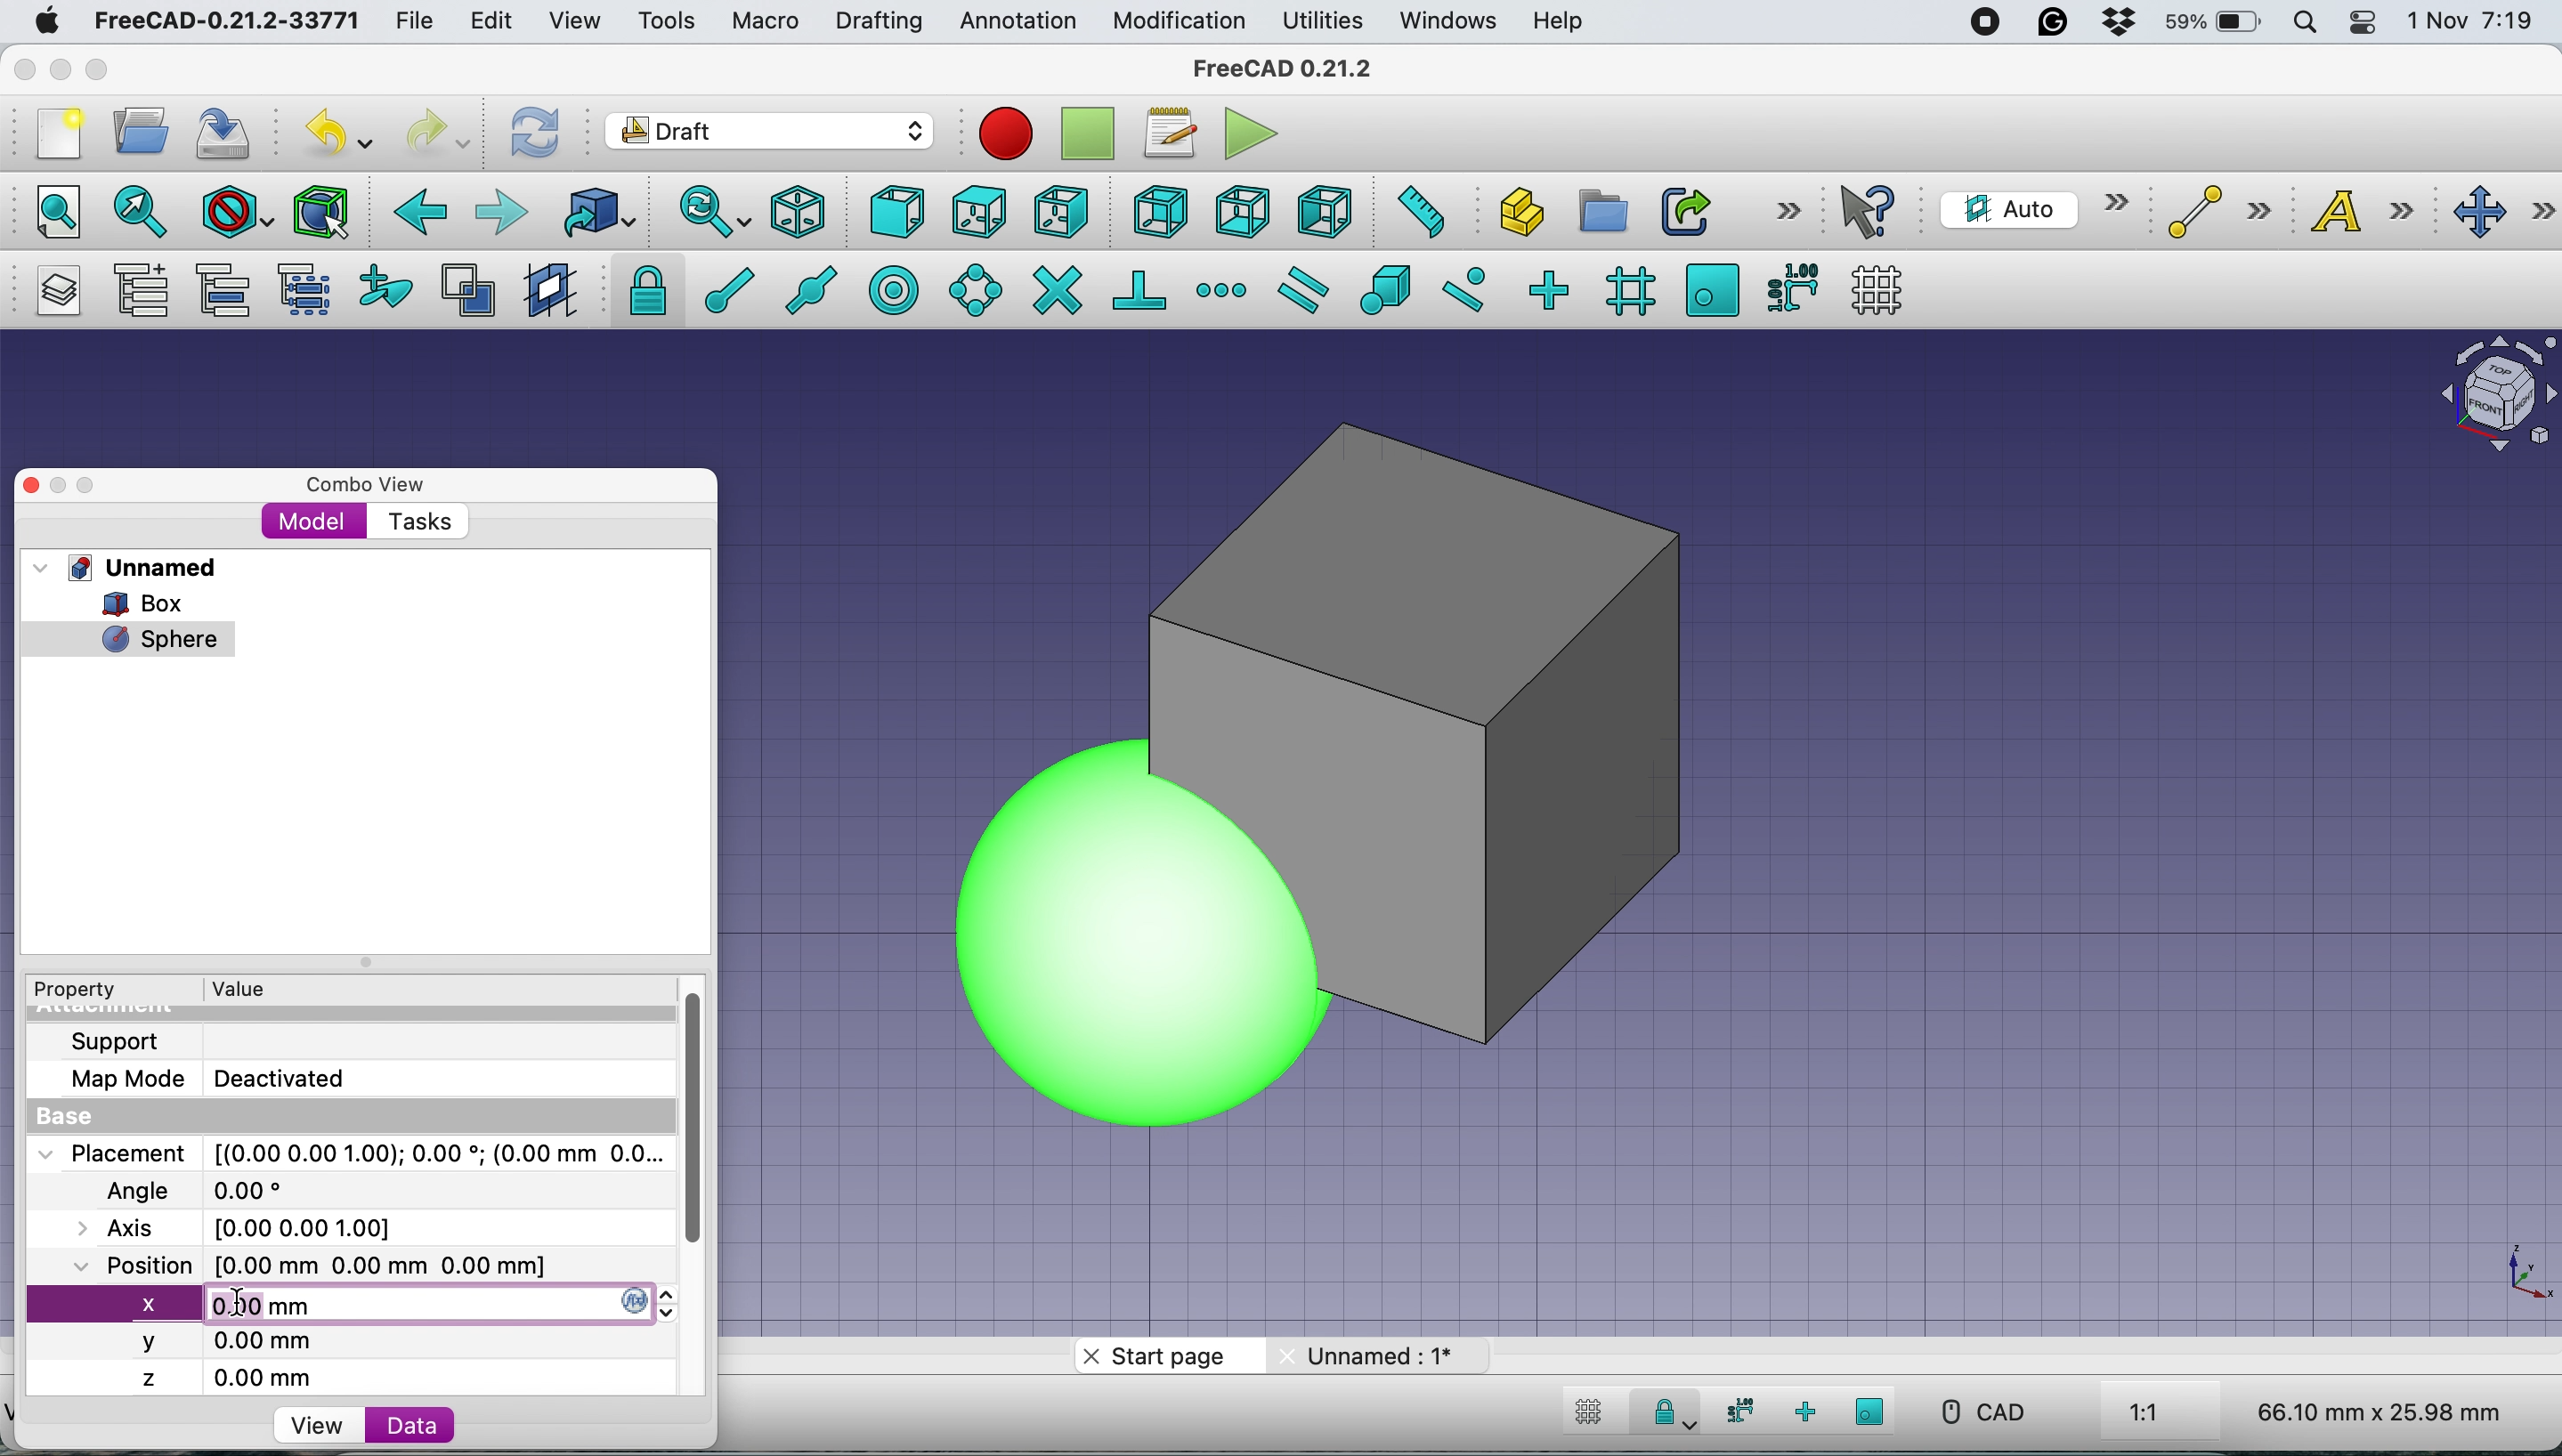 The image size is (2562, 1456). What do you see at coordinates (53, 134) in the screenshot?
I see `new` at bounding box center [53, 134].